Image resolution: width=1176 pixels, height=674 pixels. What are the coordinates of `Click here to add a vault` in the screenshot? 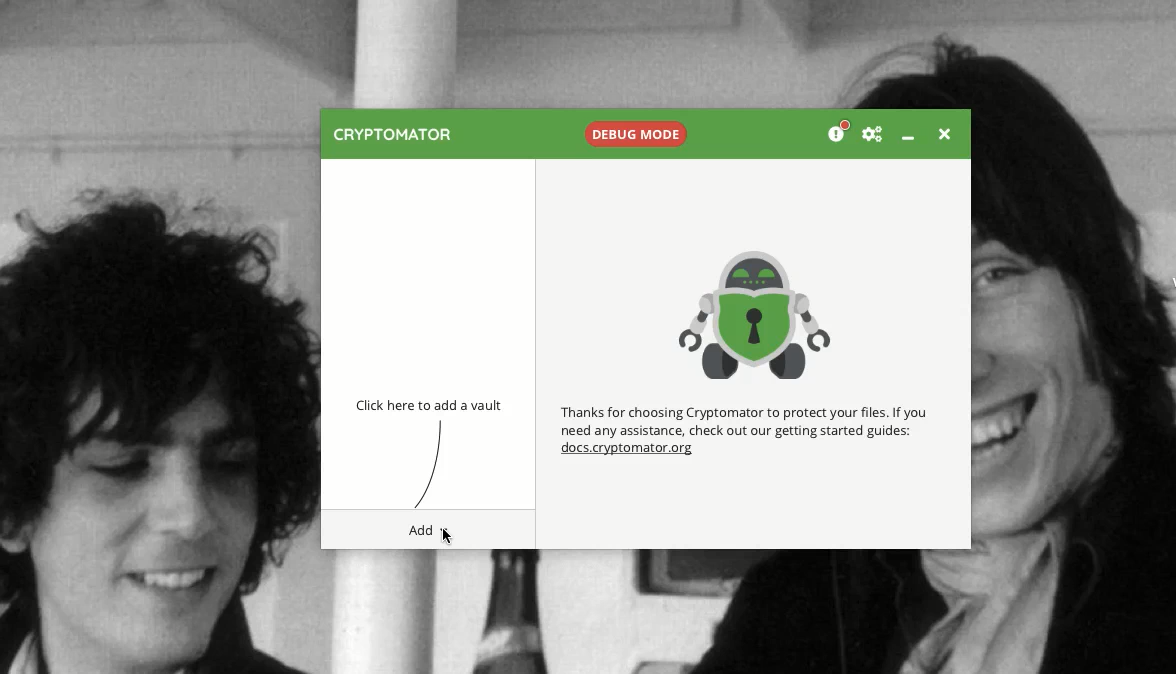 It's located at (434, 406).